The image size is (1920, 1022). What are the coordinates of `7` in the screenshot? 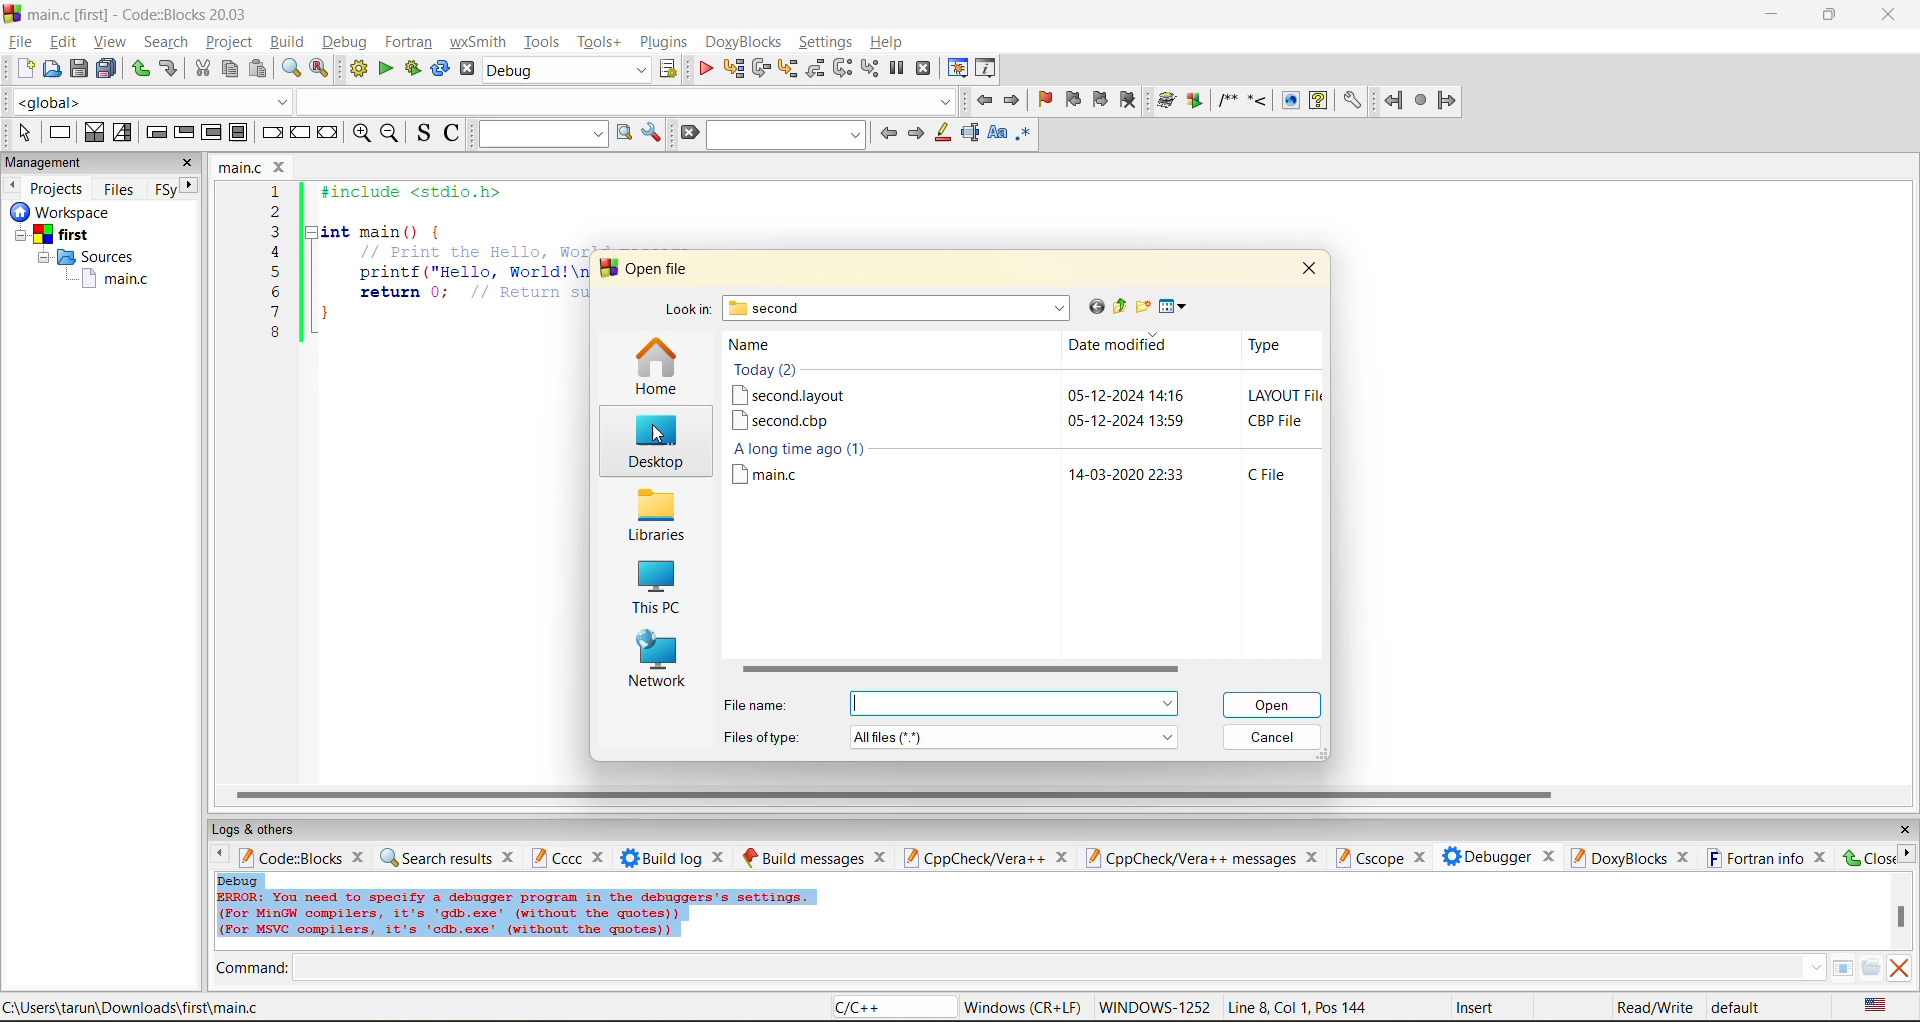 It's located at (275, 312).